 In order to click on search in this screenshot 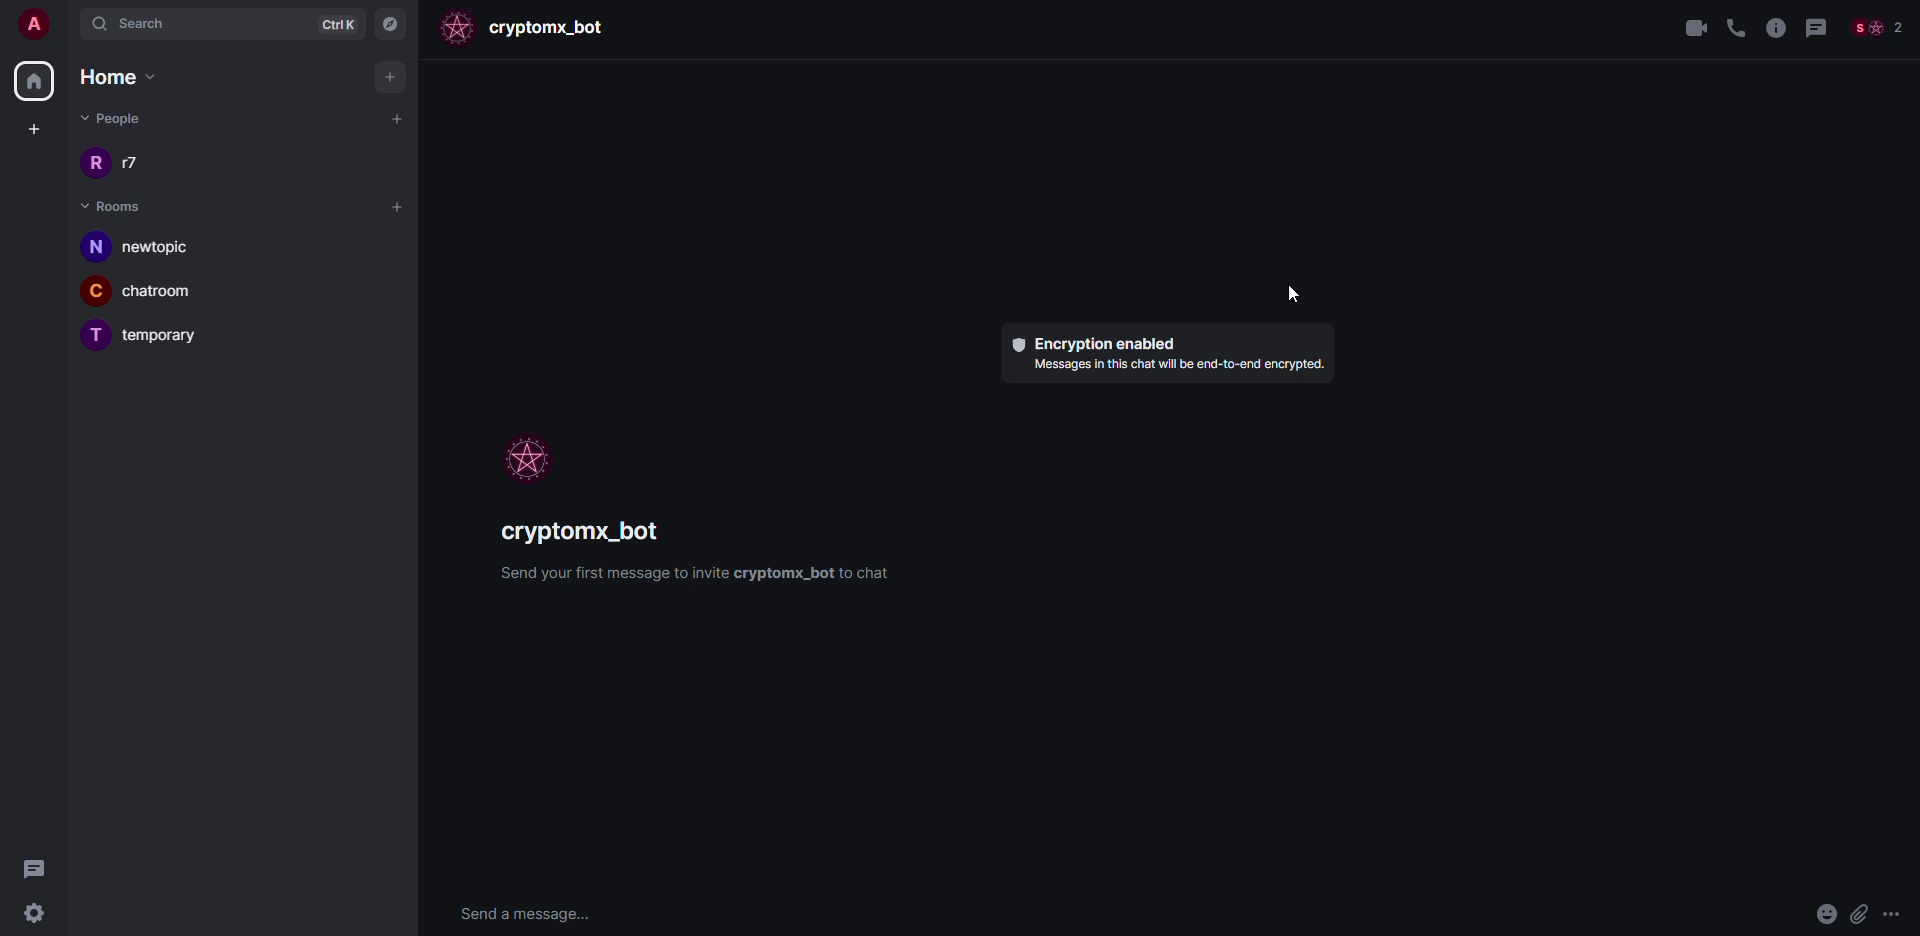, I will do `click(140, 25)`.